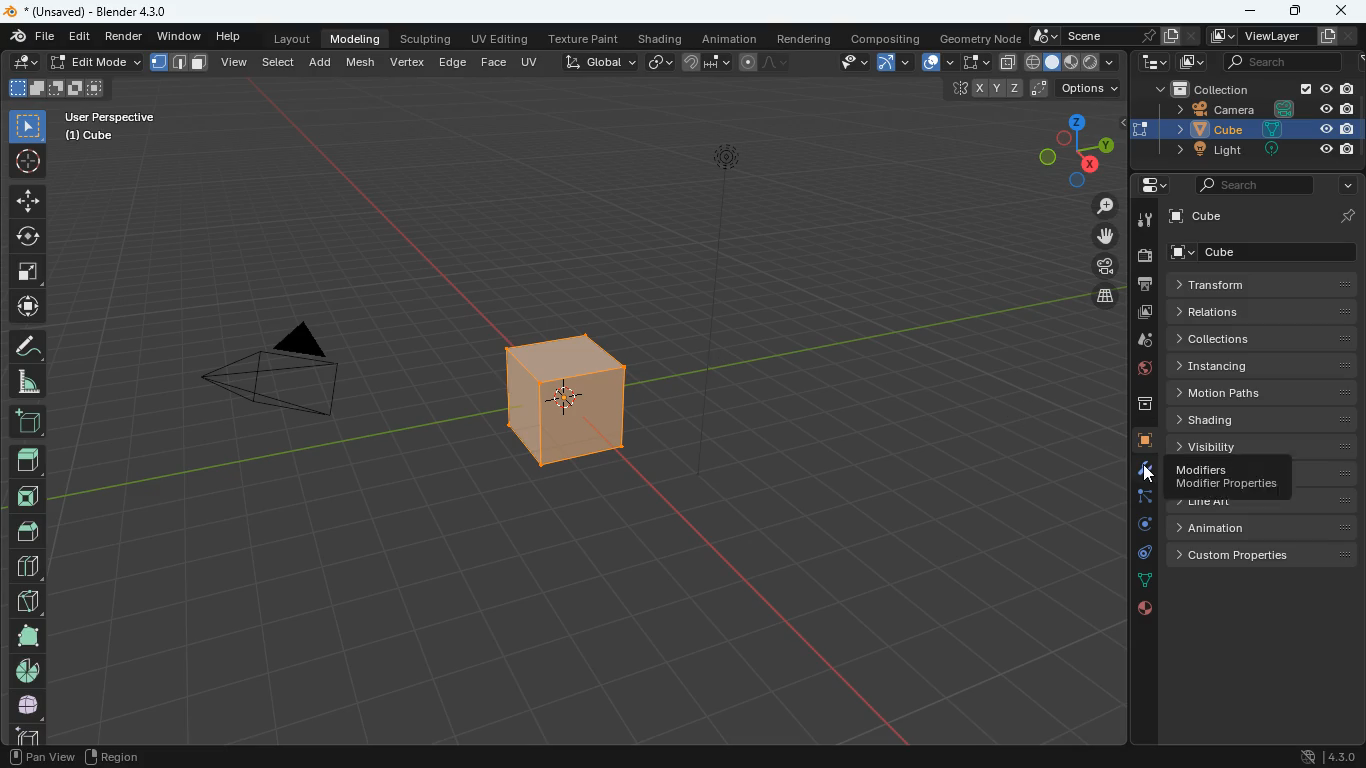 The image size is (1366, 768). I want to click on coordinates, so click(1035, 89).